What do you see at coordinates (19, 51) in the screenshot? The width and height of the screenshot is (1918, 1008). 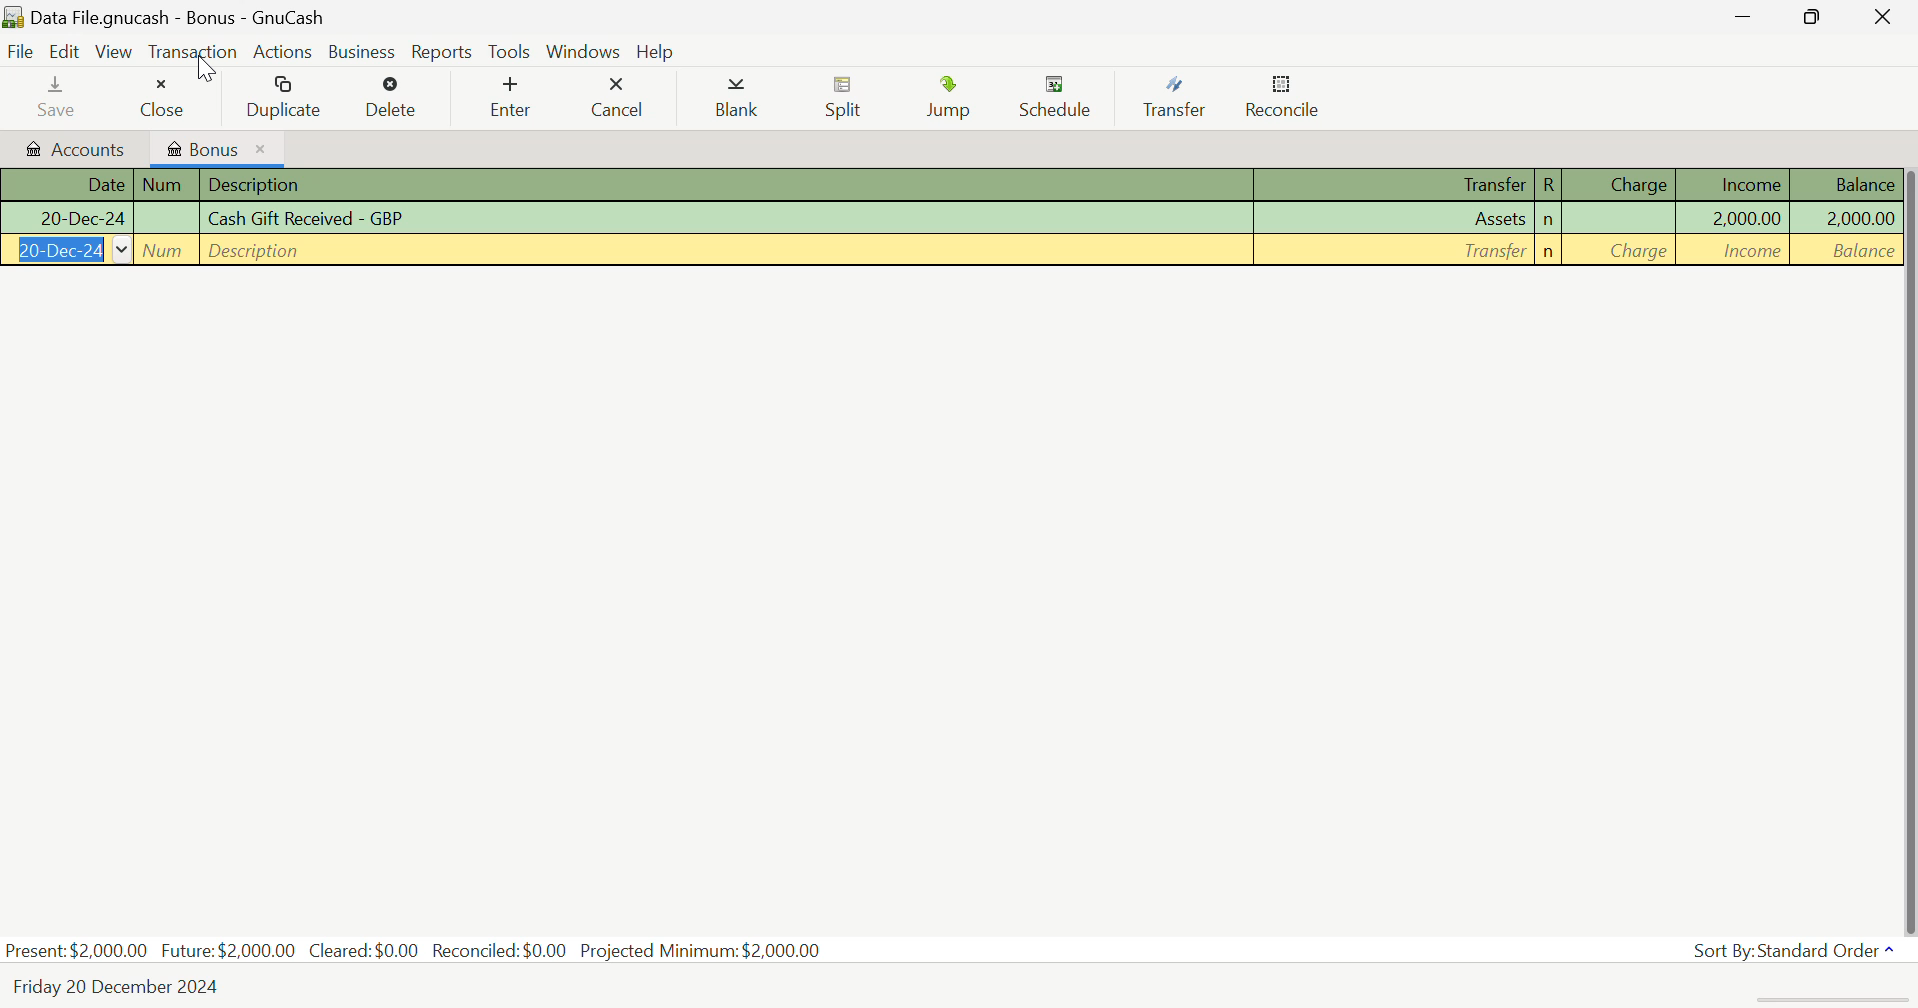 I see `File` at bounding box center [19, 51].